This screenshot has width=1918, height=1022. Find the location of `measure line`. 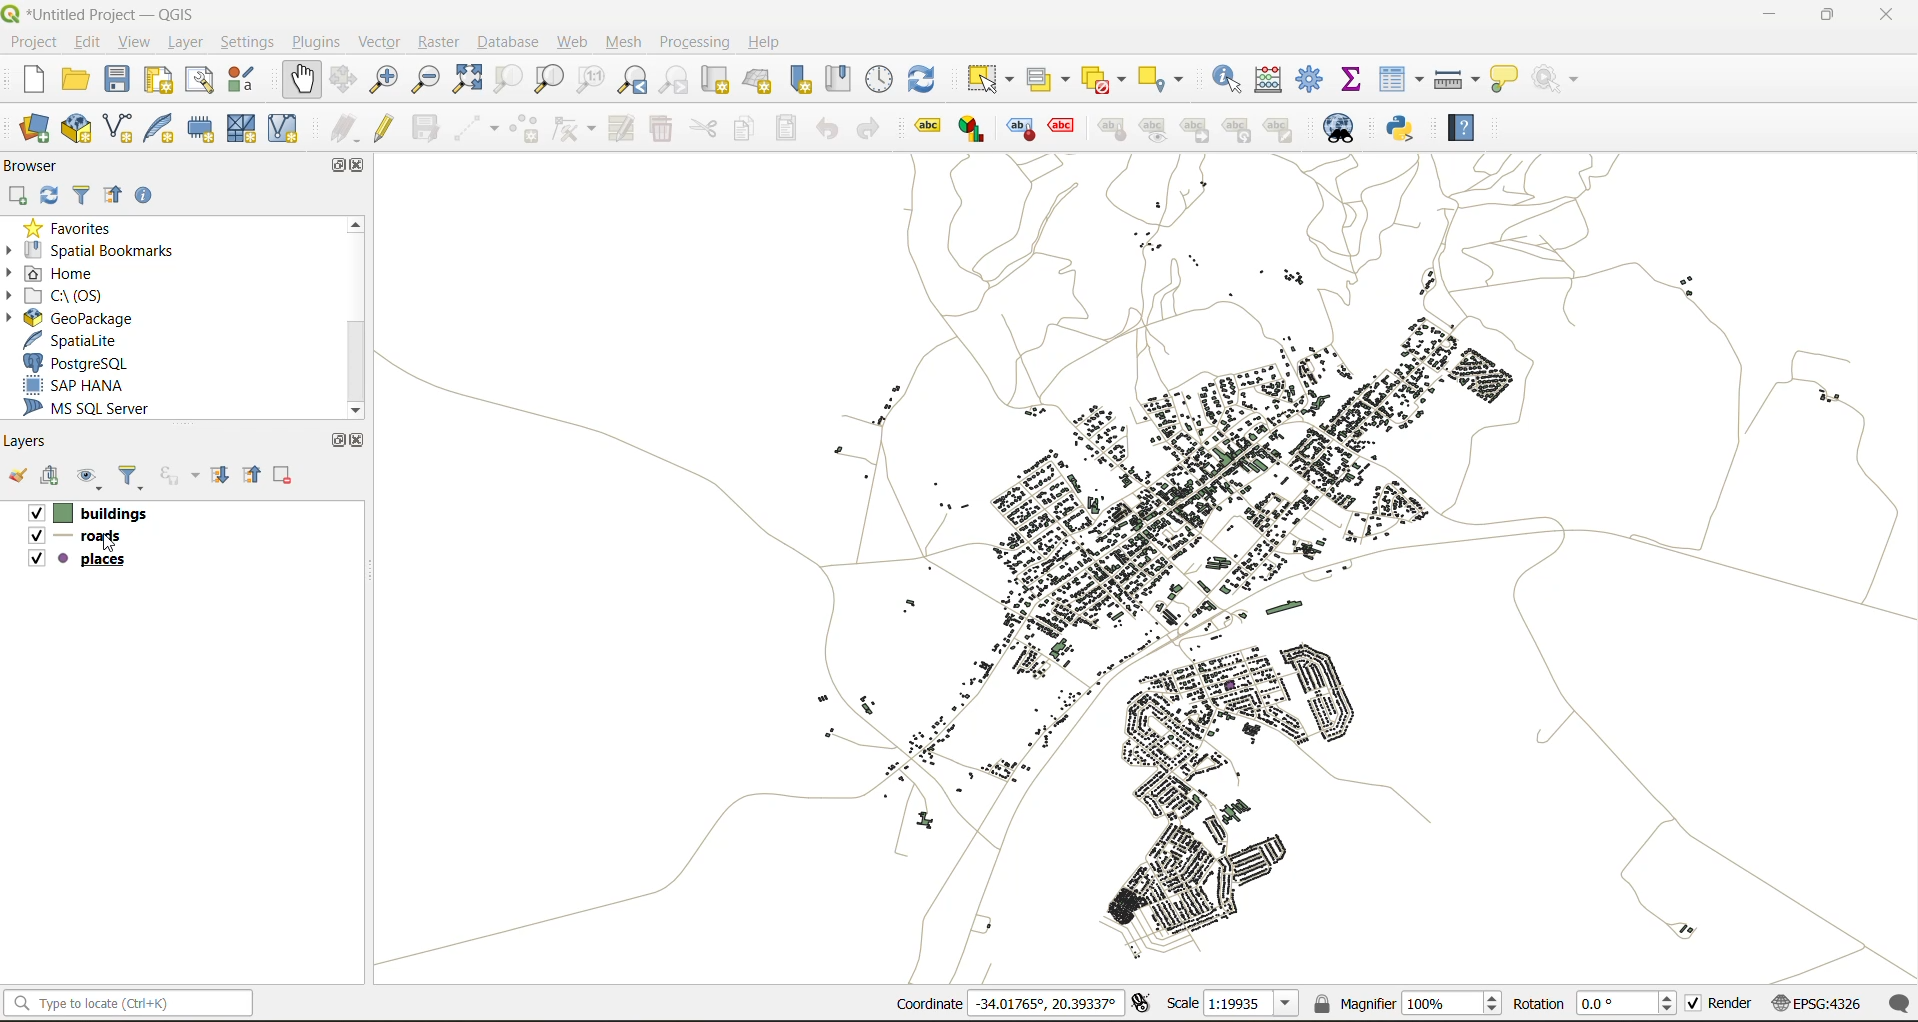

measure line is located at coordinates (1458, 78).